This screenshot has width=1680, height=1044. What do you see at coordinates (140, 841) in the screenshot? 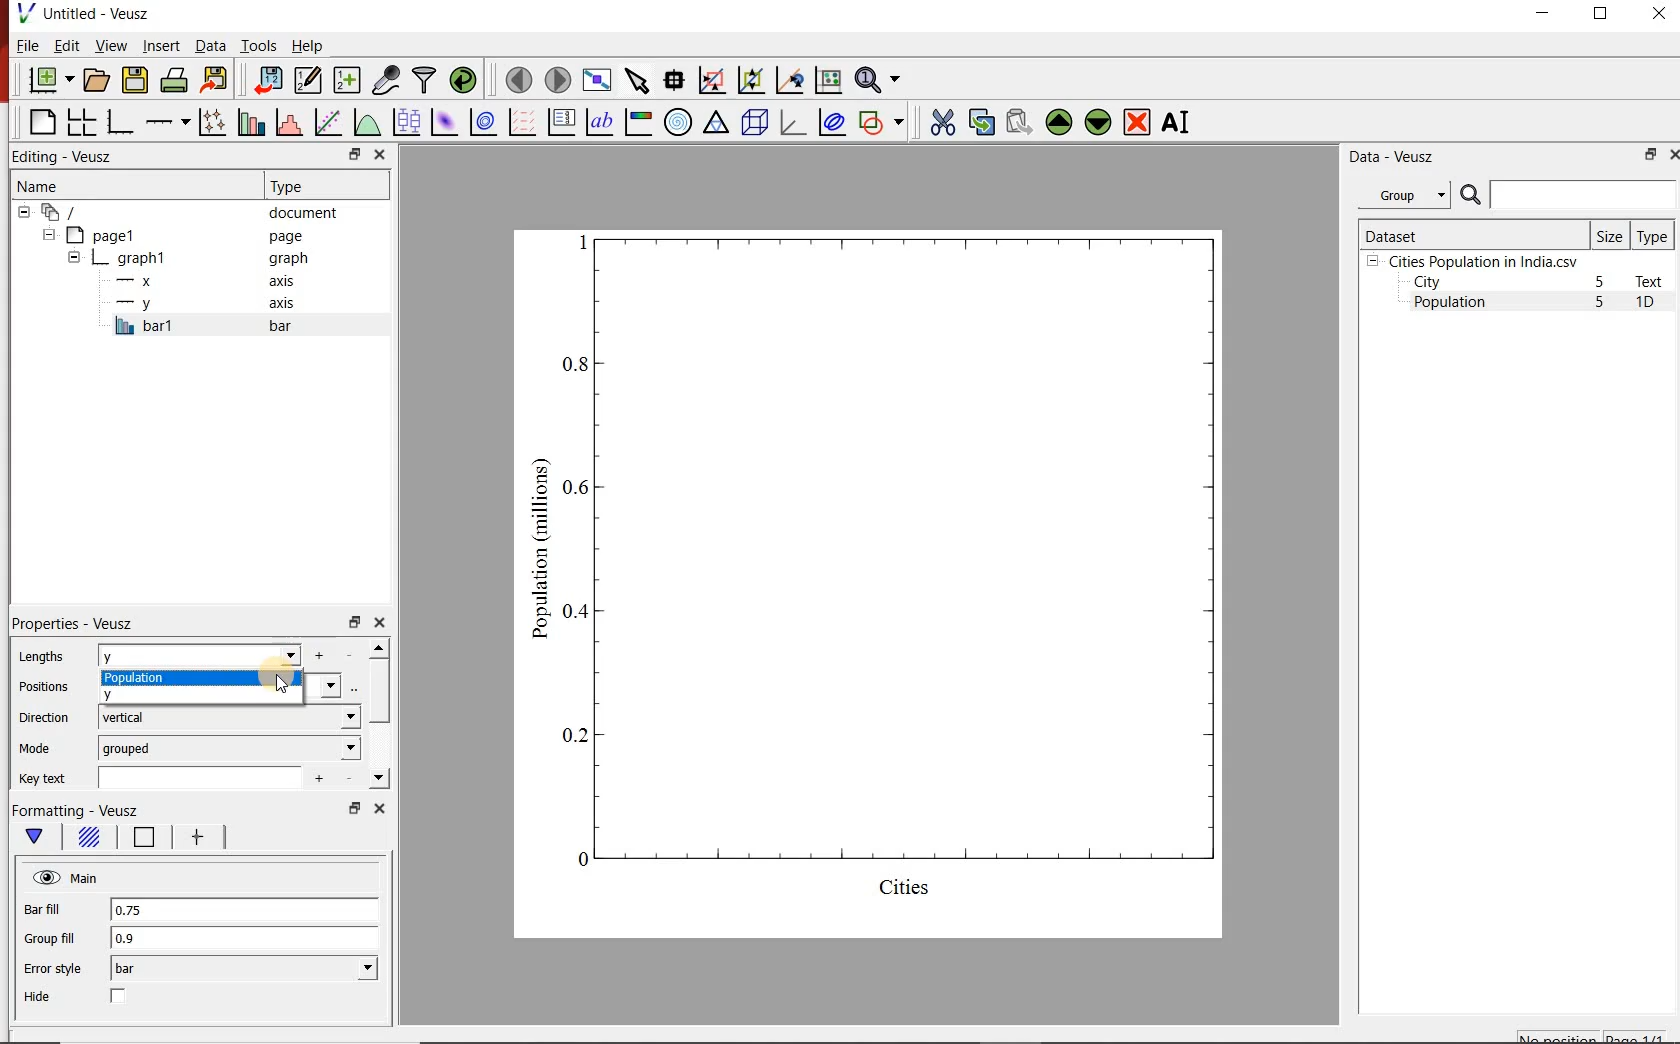
I see `Line` at bounding box center [140, 841].